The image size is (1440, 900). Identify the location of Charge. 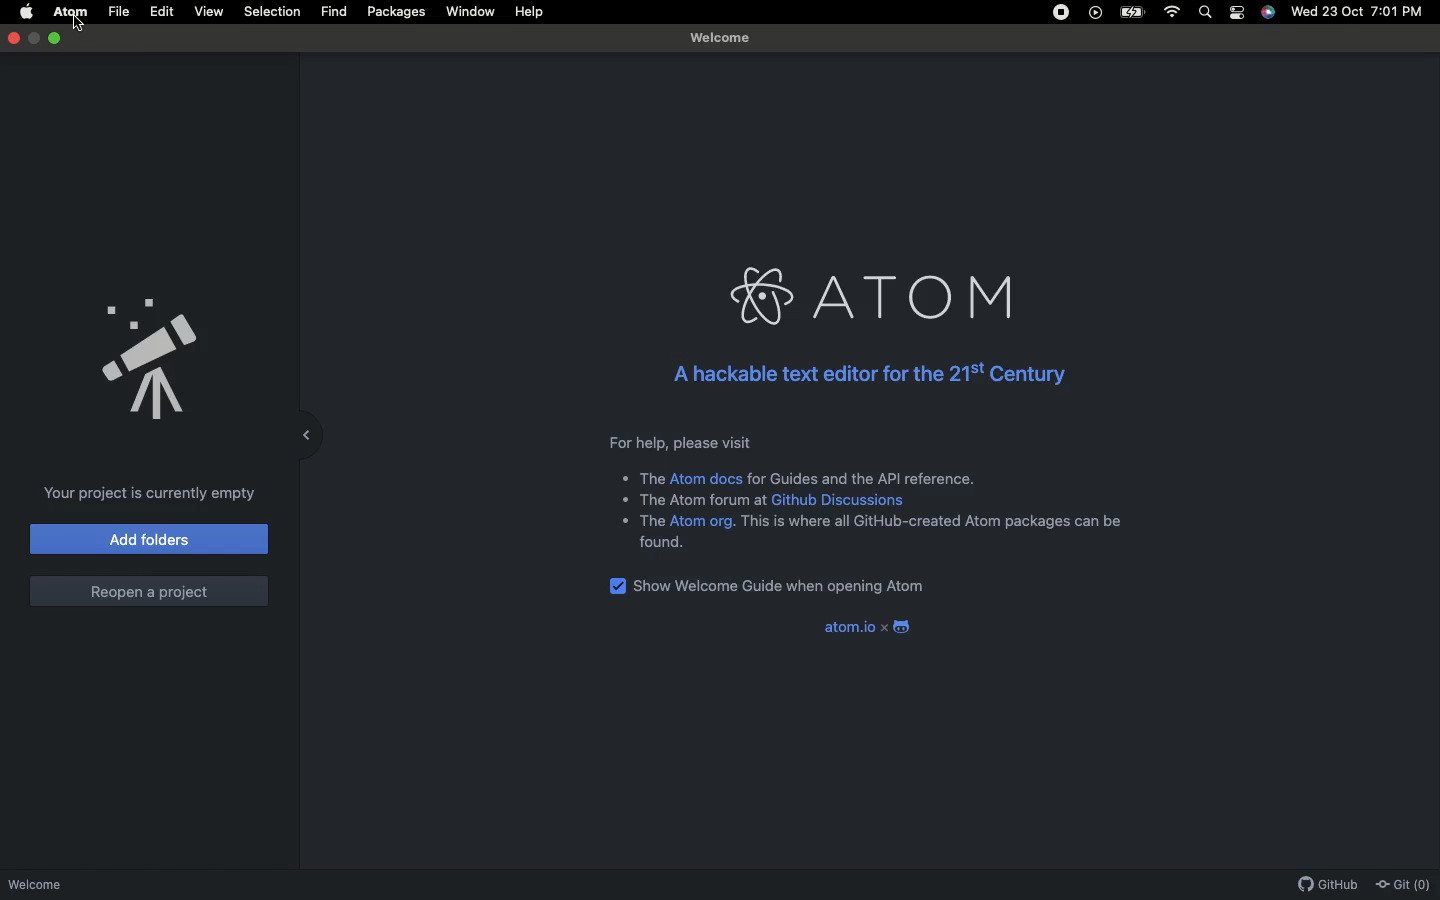
(1132, 13).